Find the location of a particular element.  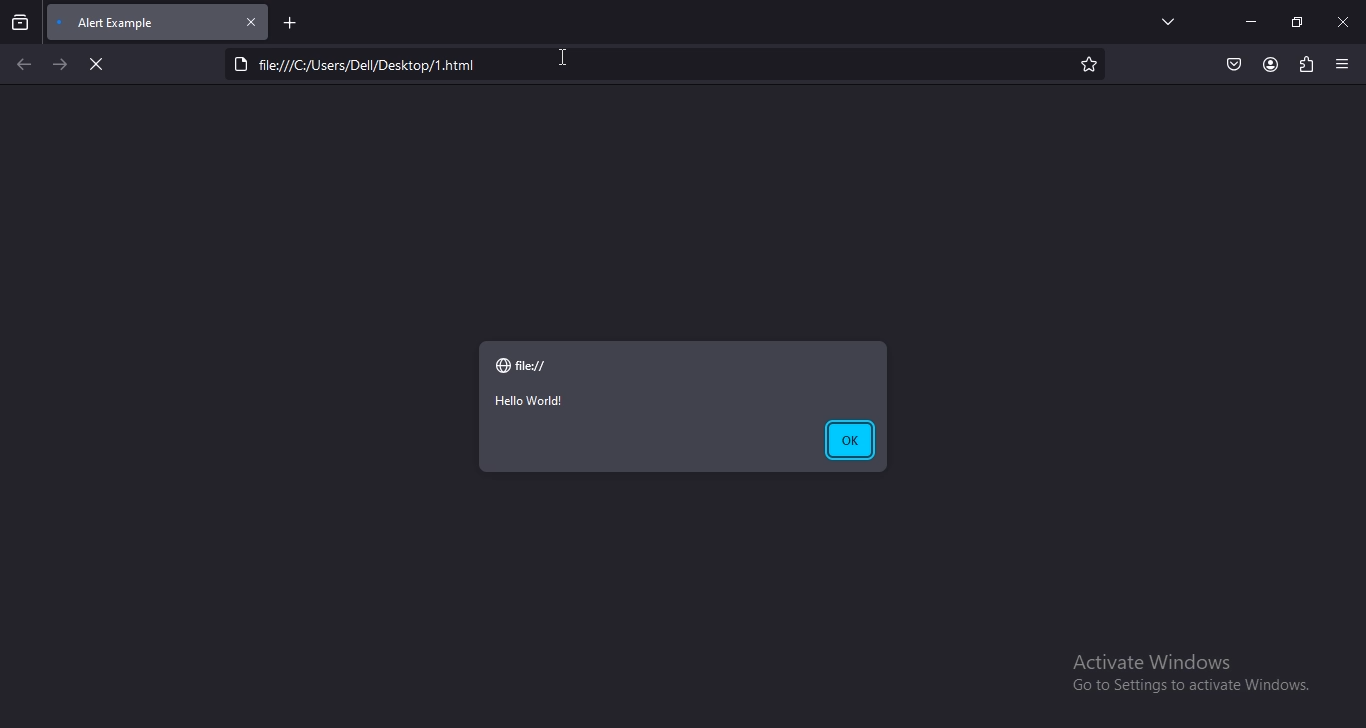

new tab is located at coordinates (291, 24).